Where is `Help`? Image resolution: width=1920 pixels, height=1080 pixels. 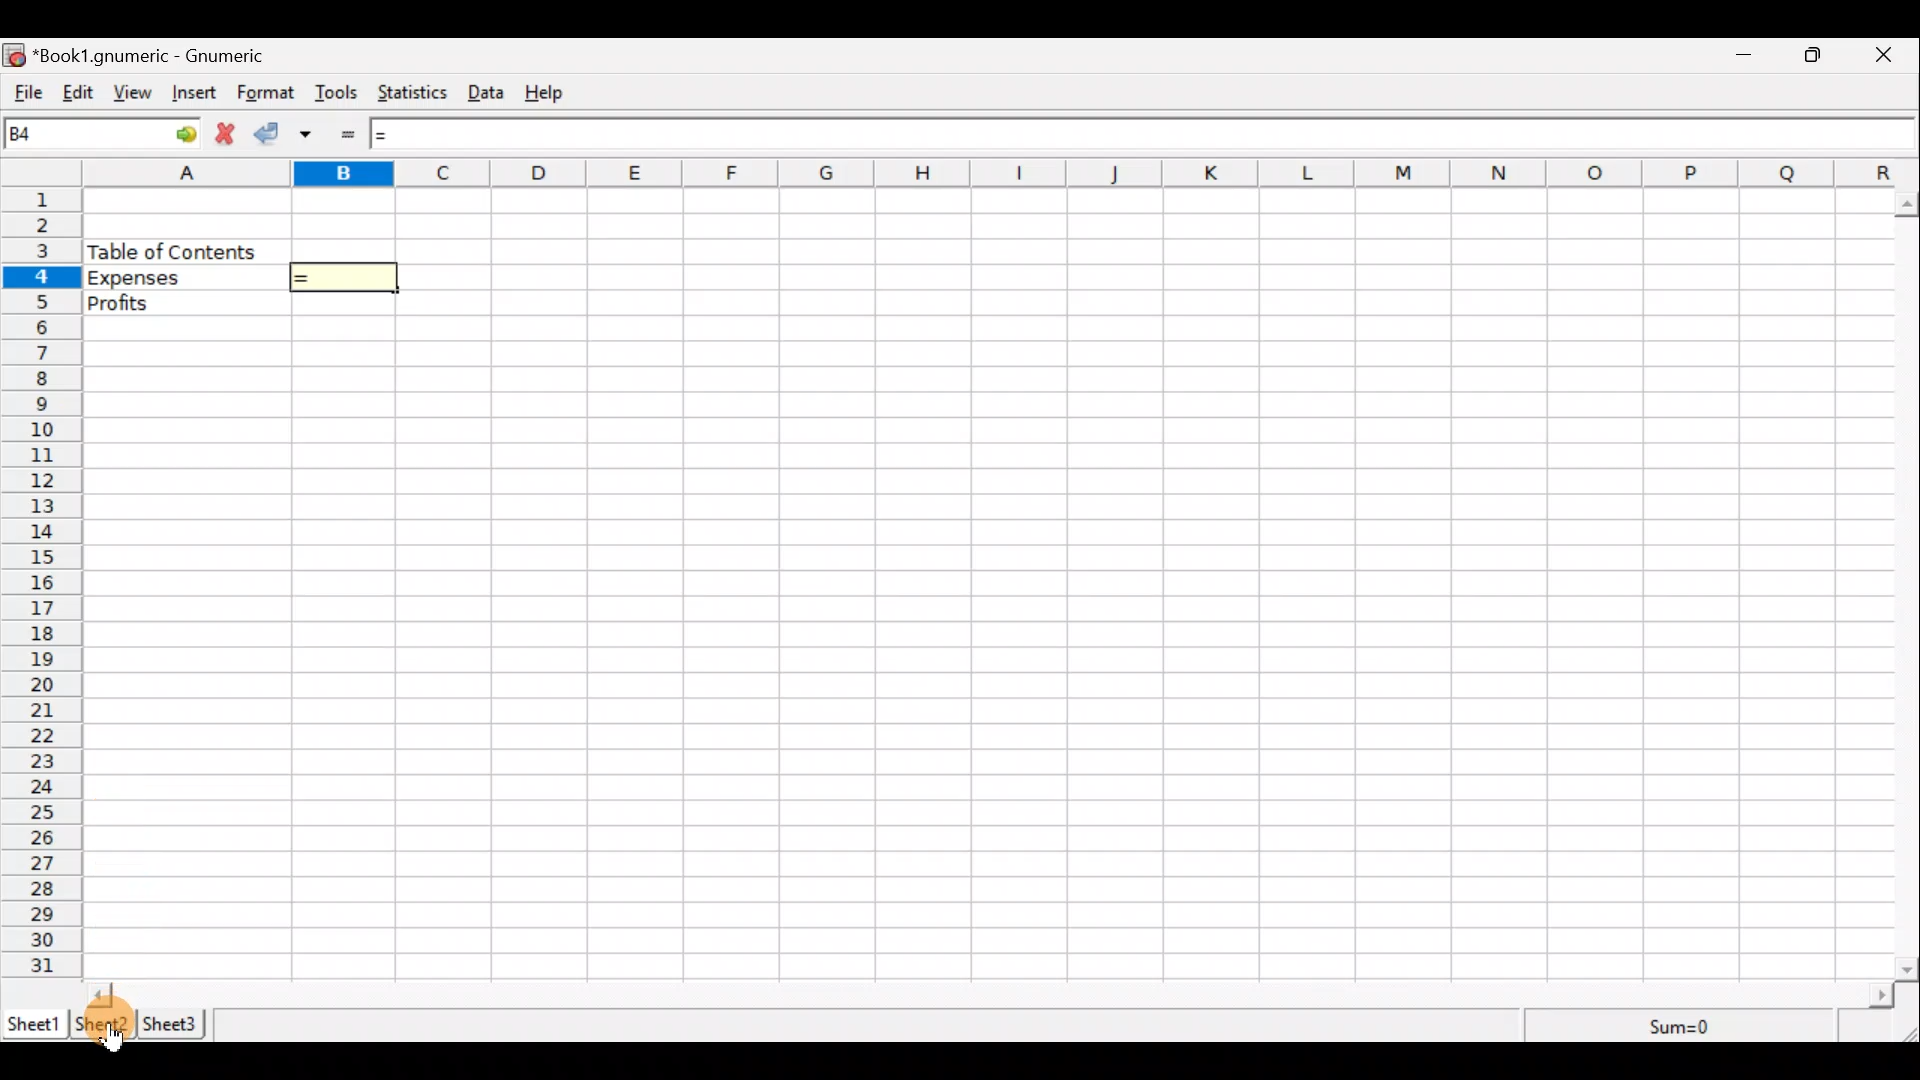
Help is located at coordinates (554, 93).